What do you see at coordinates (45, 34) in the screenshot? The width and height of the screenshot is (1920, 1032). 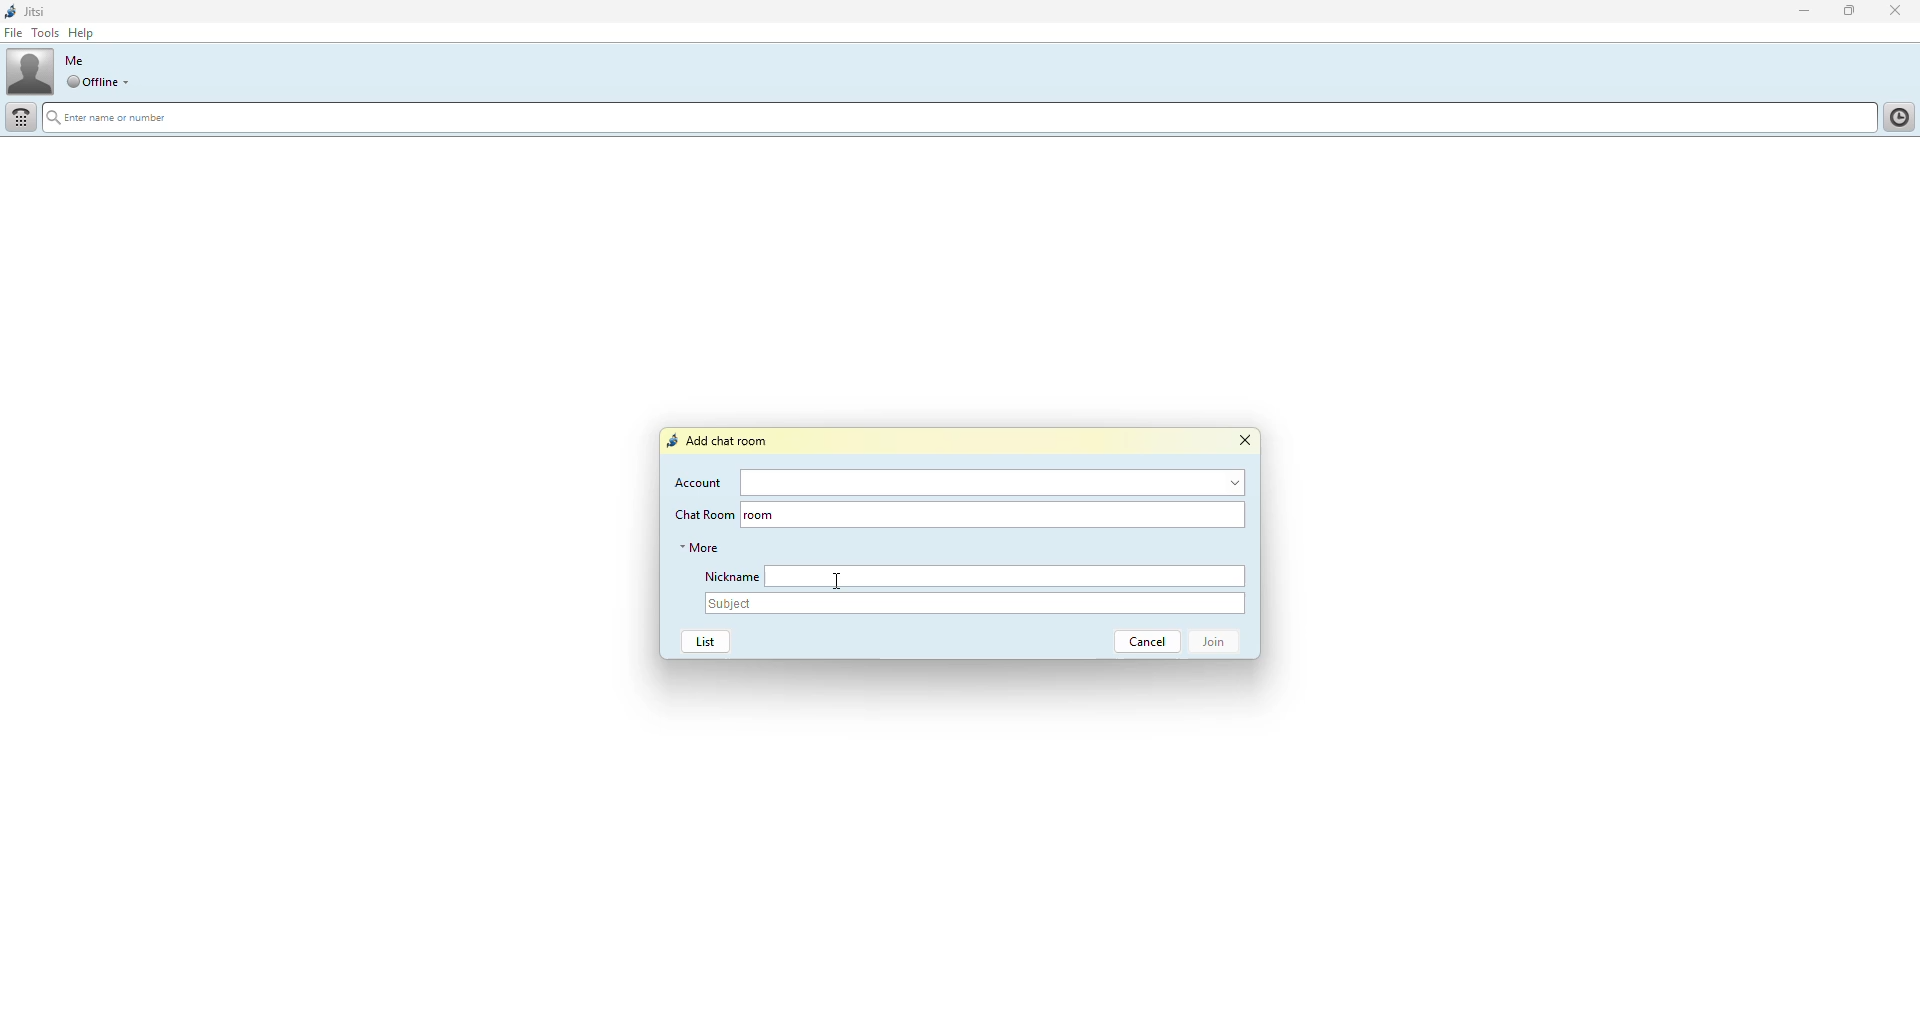 I see `tools` at bounding box center [45, 34].